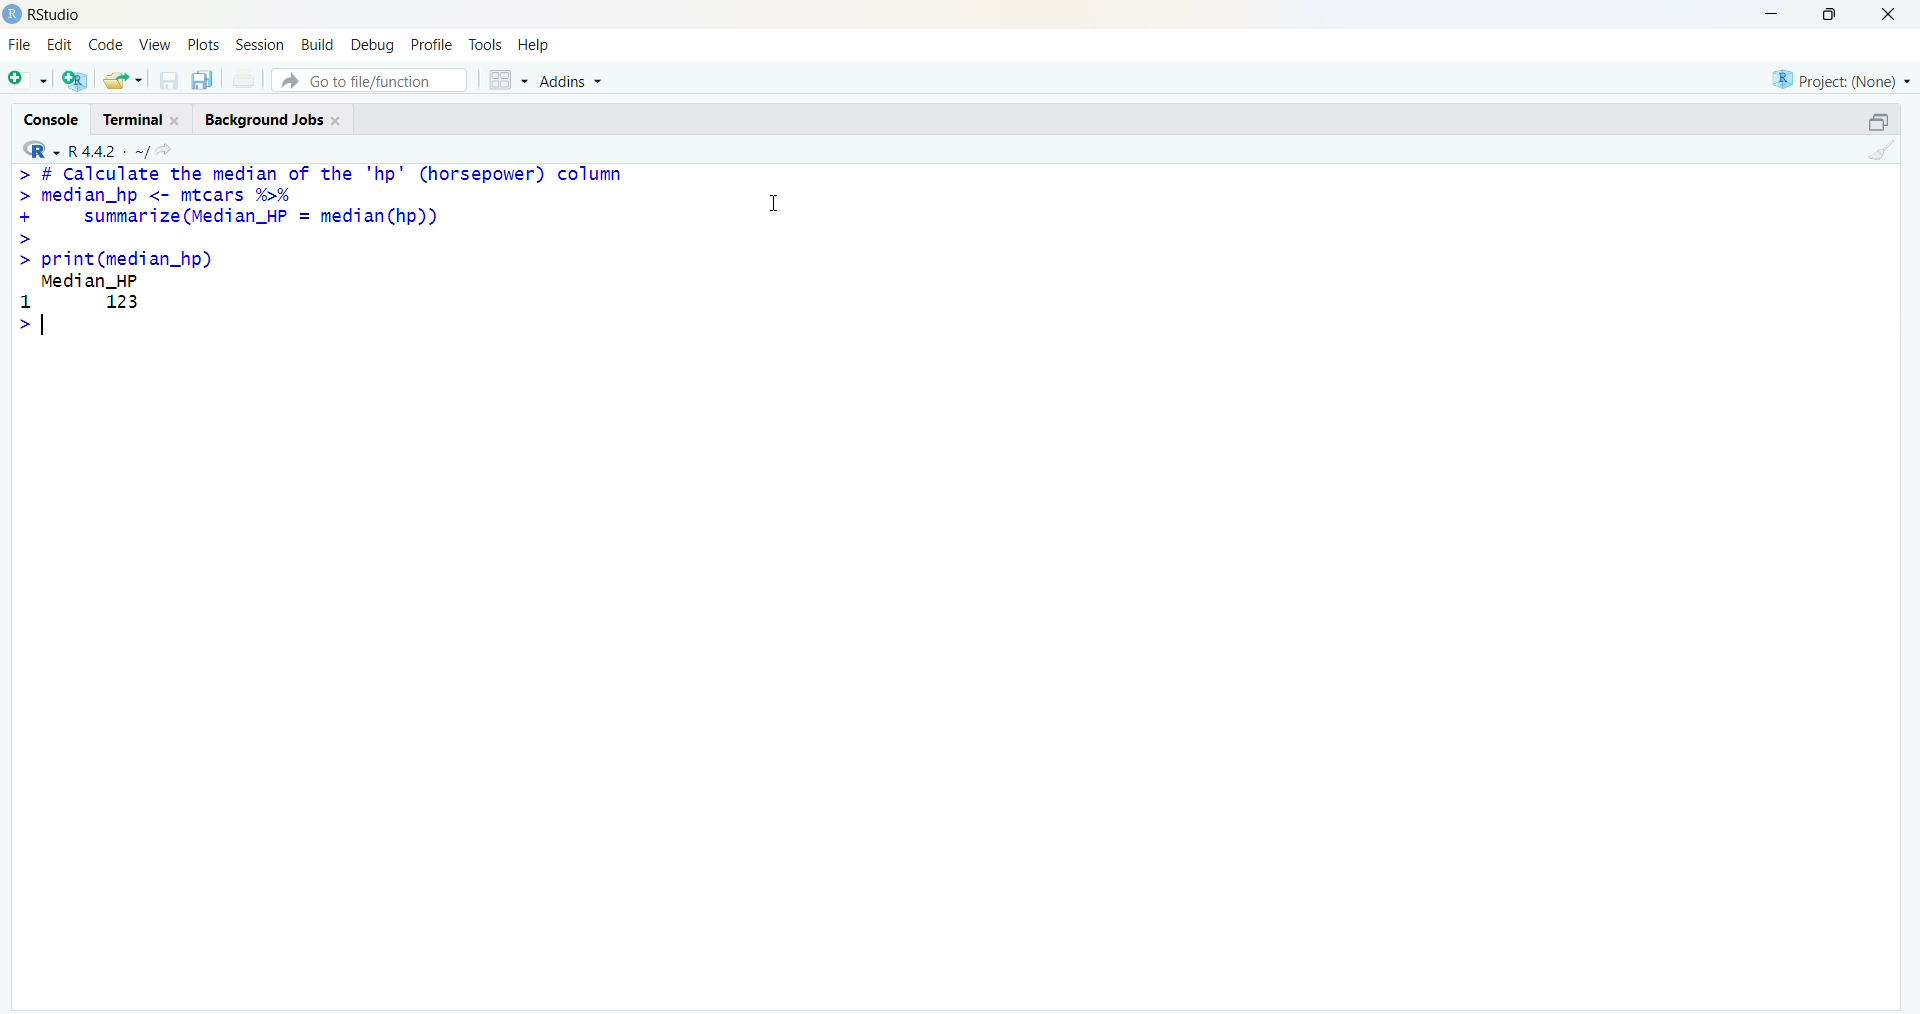 The height and width of the screenshot is (1014, 1920). I want to click on open R file, so click(74, 81).